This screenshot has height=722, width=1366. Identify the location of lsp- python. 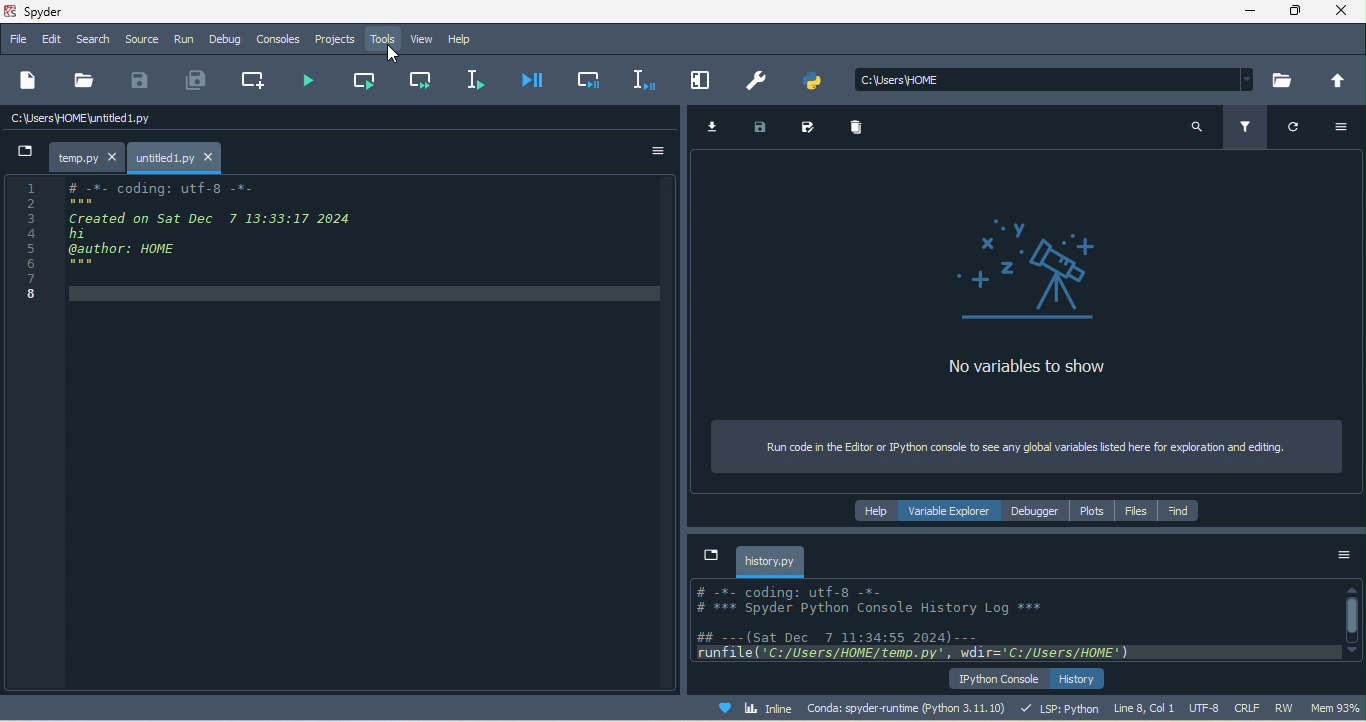
(1061, 708).